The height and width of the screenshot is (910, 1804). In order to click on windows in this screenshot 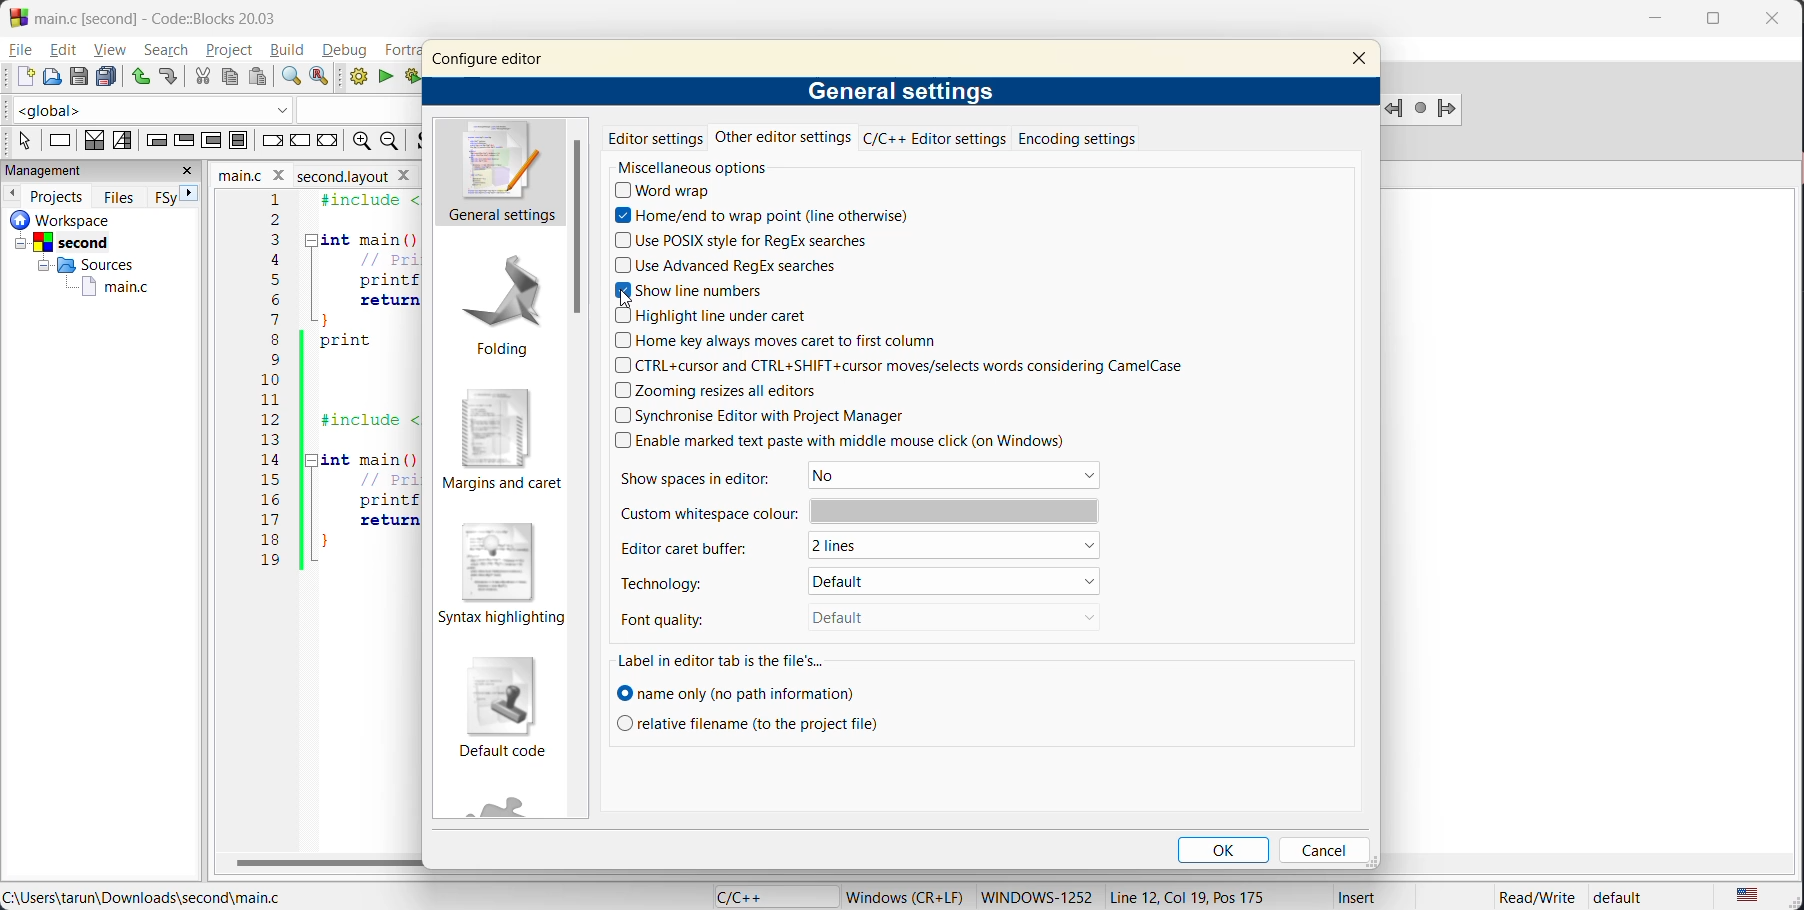, I will do `click(1034, 896)`.